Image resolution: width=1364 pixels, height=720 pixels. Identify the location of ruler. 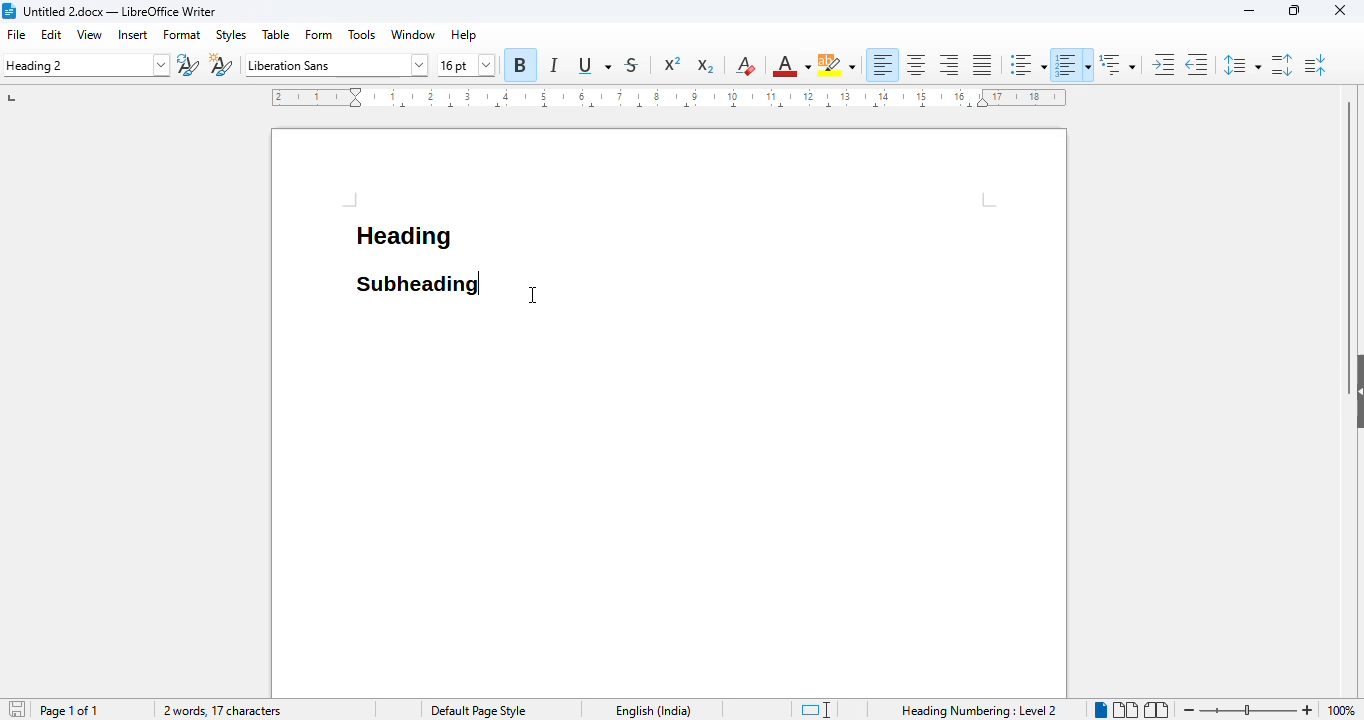
(668, 97).